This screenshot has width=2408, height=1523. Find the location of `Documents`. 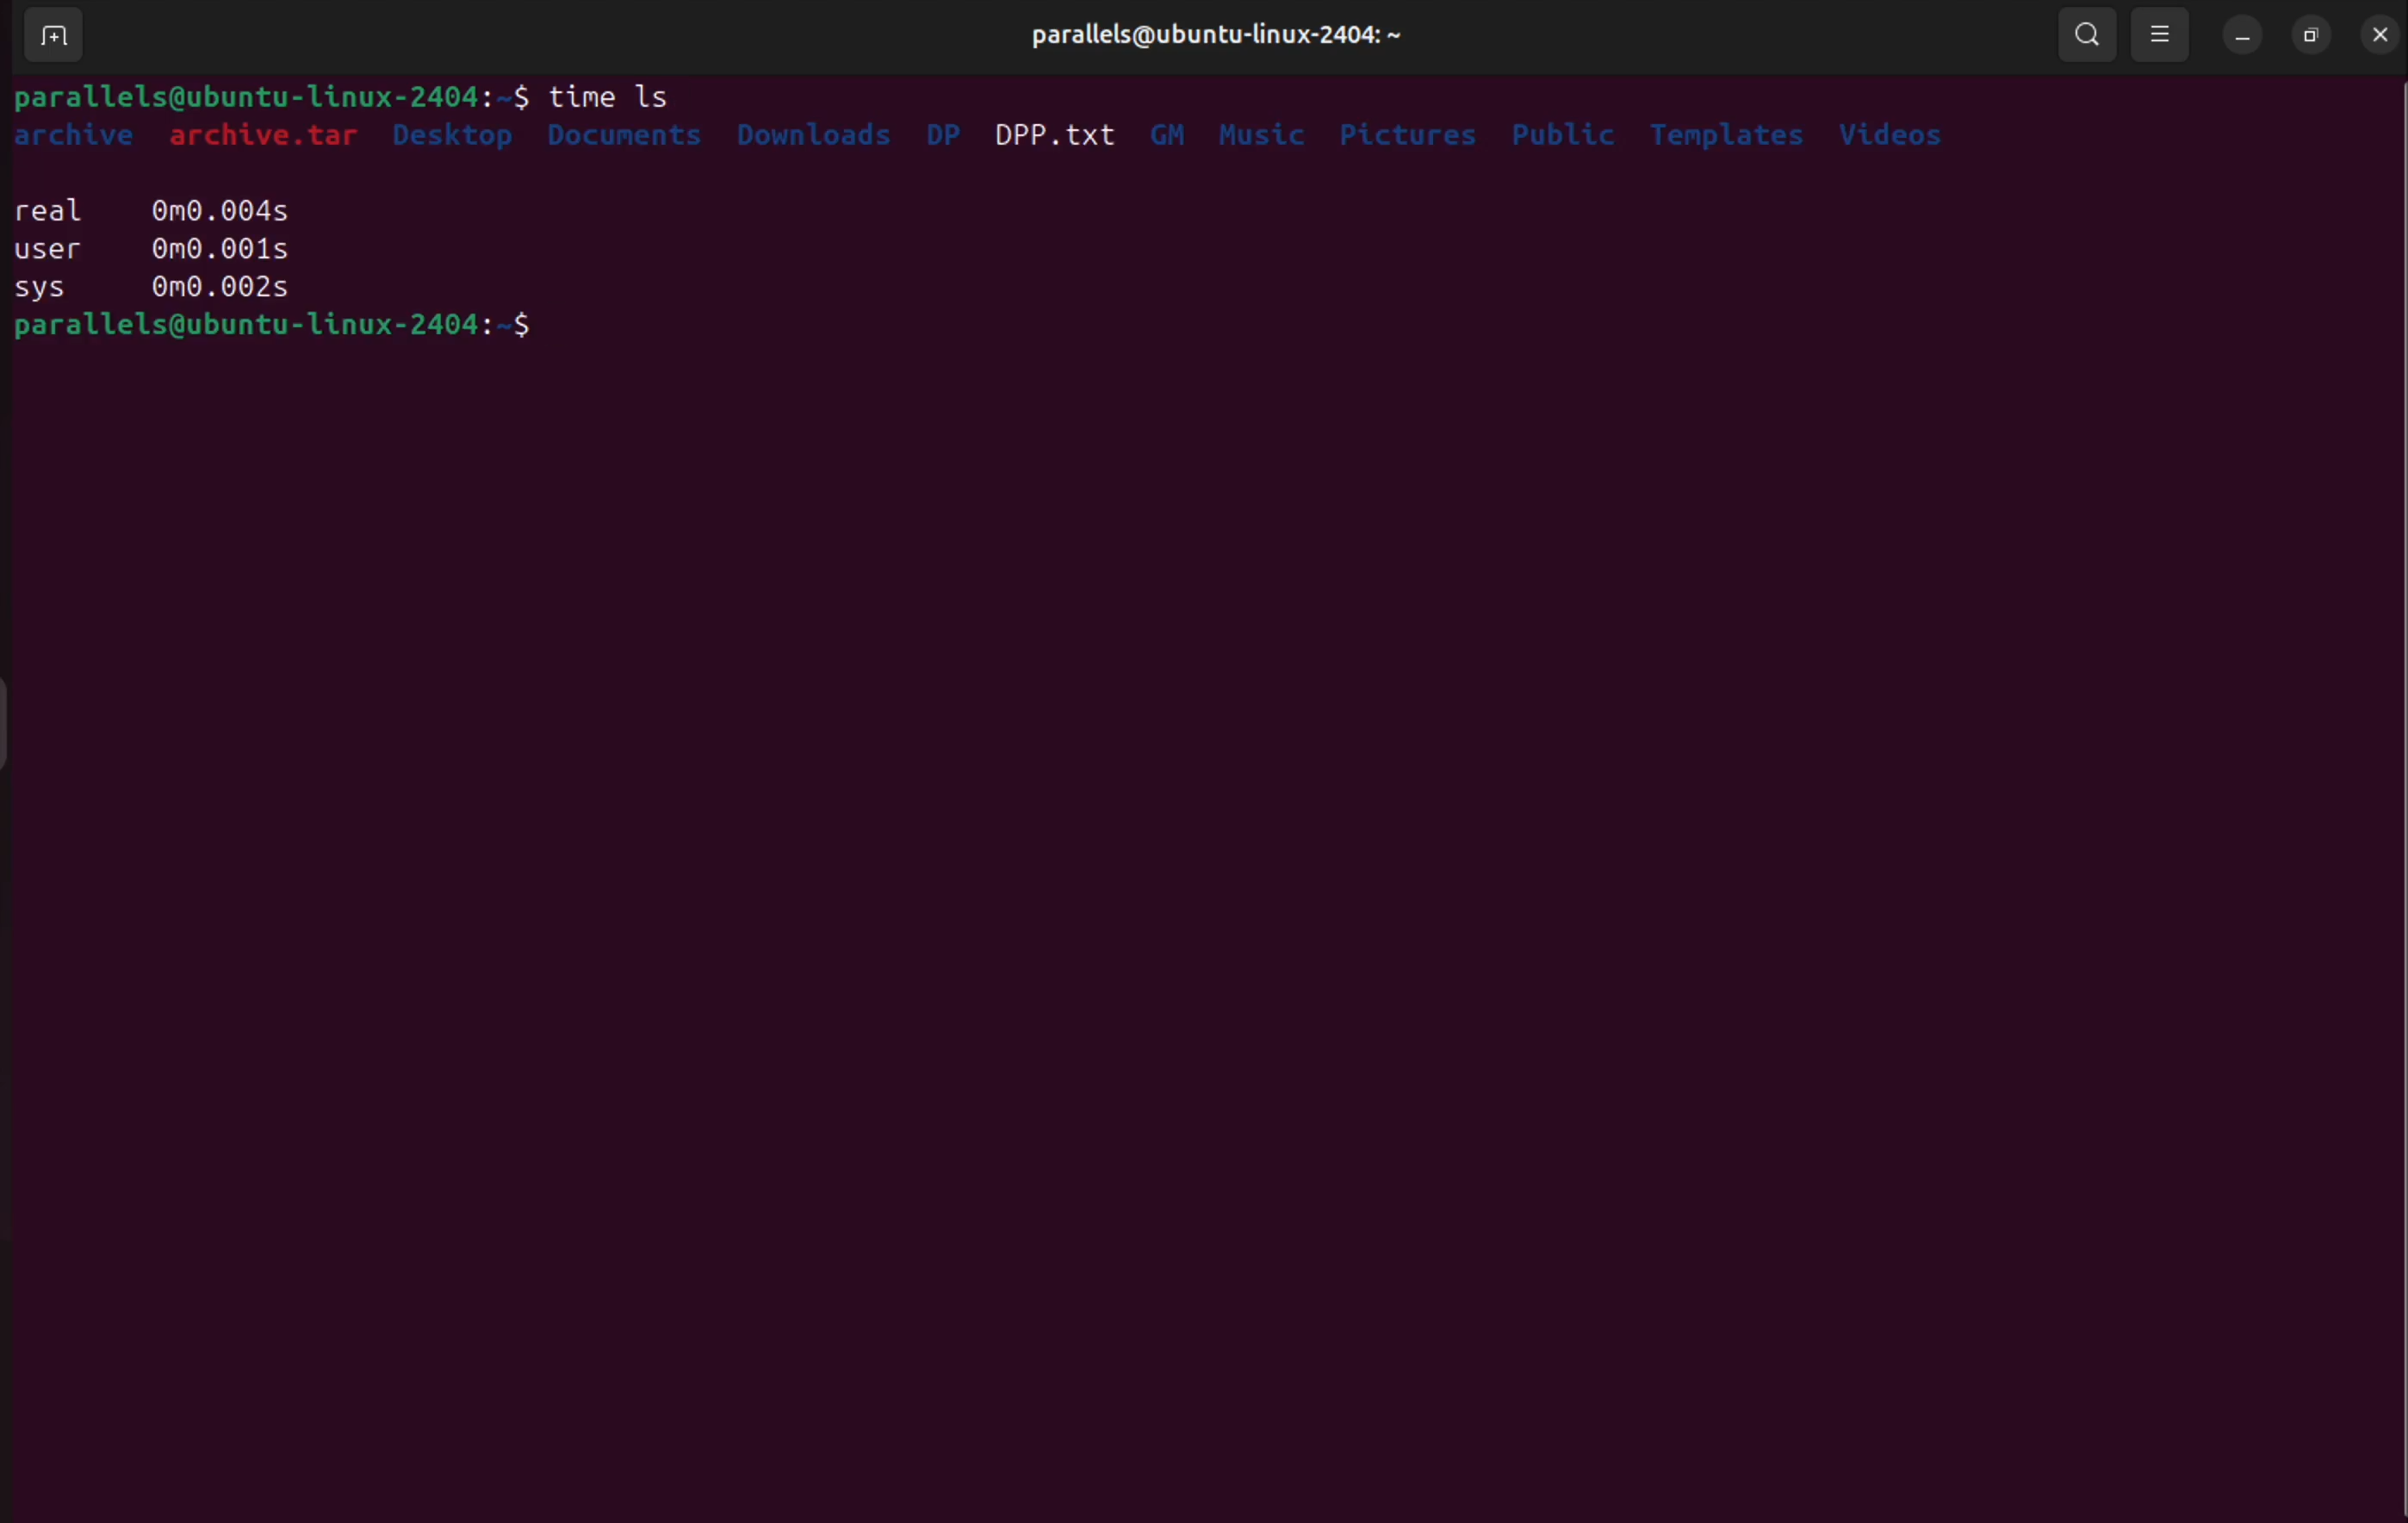

Documents is located at coordinates (628, 140).